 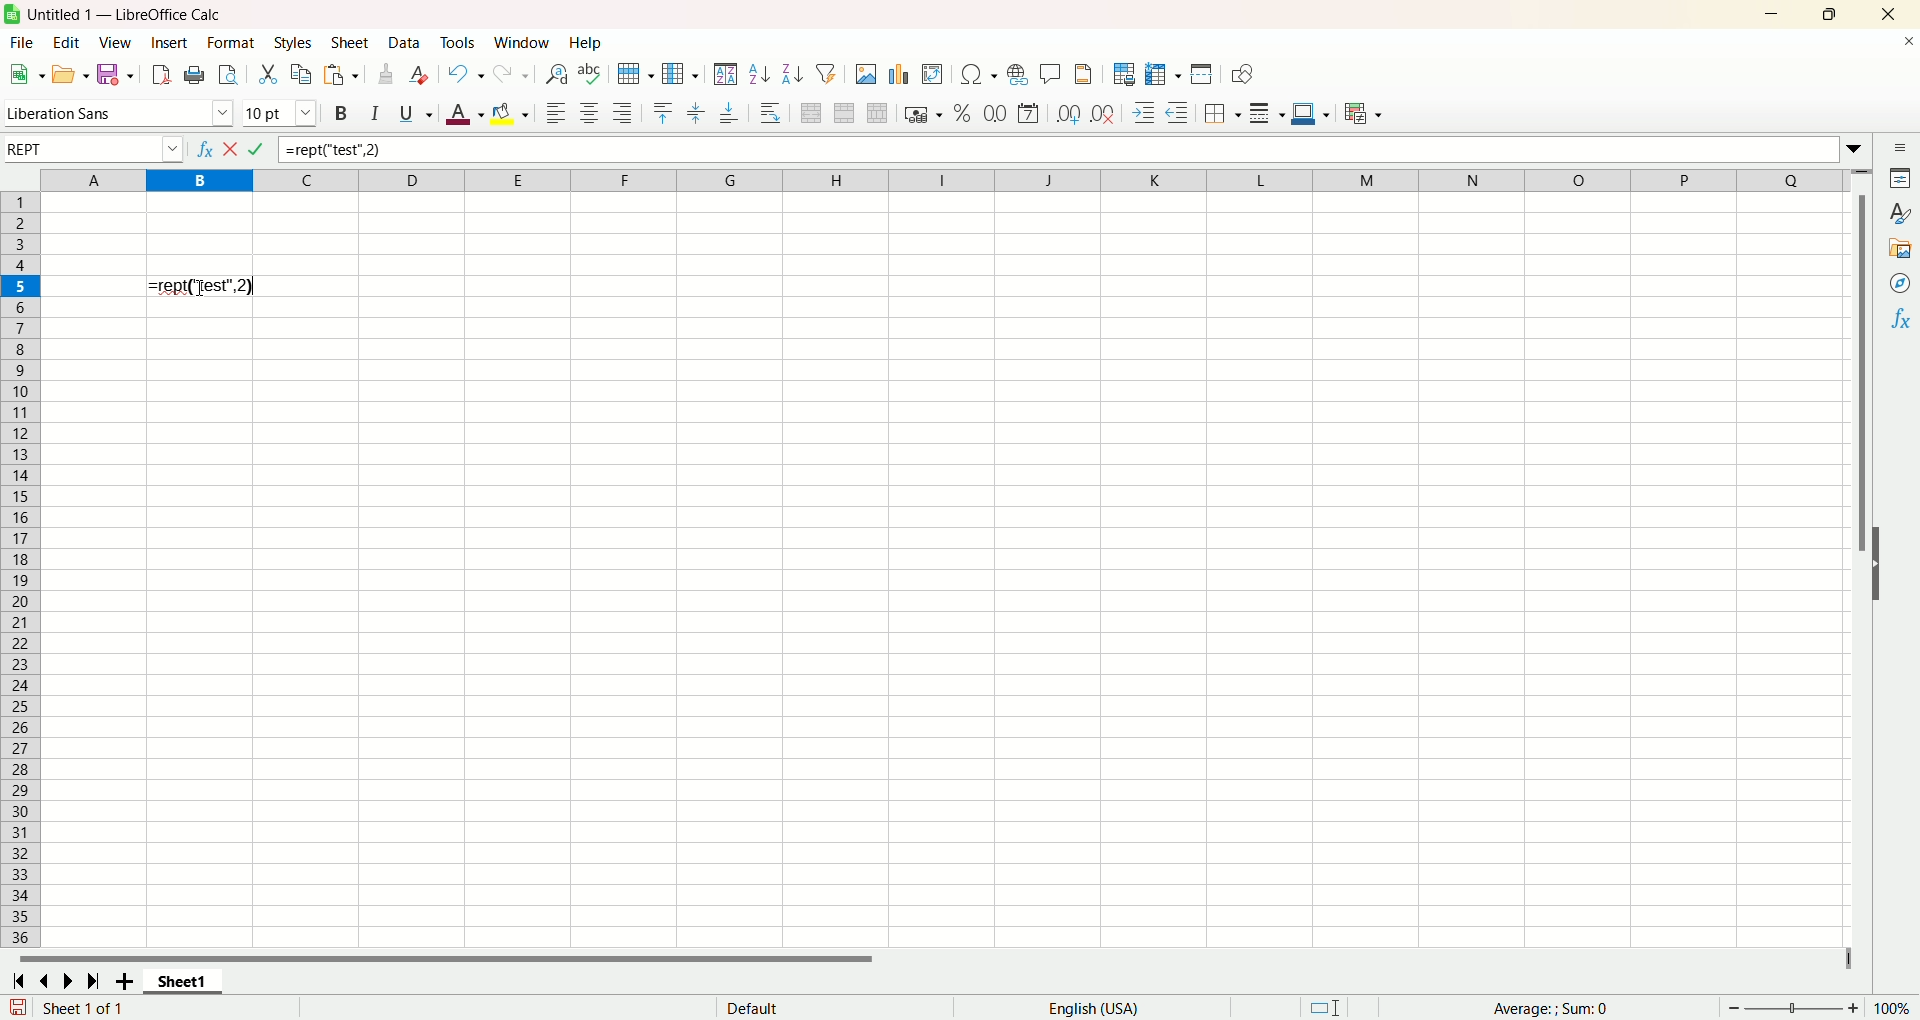 I want to click on autofilter, so click(x=829, y=73).